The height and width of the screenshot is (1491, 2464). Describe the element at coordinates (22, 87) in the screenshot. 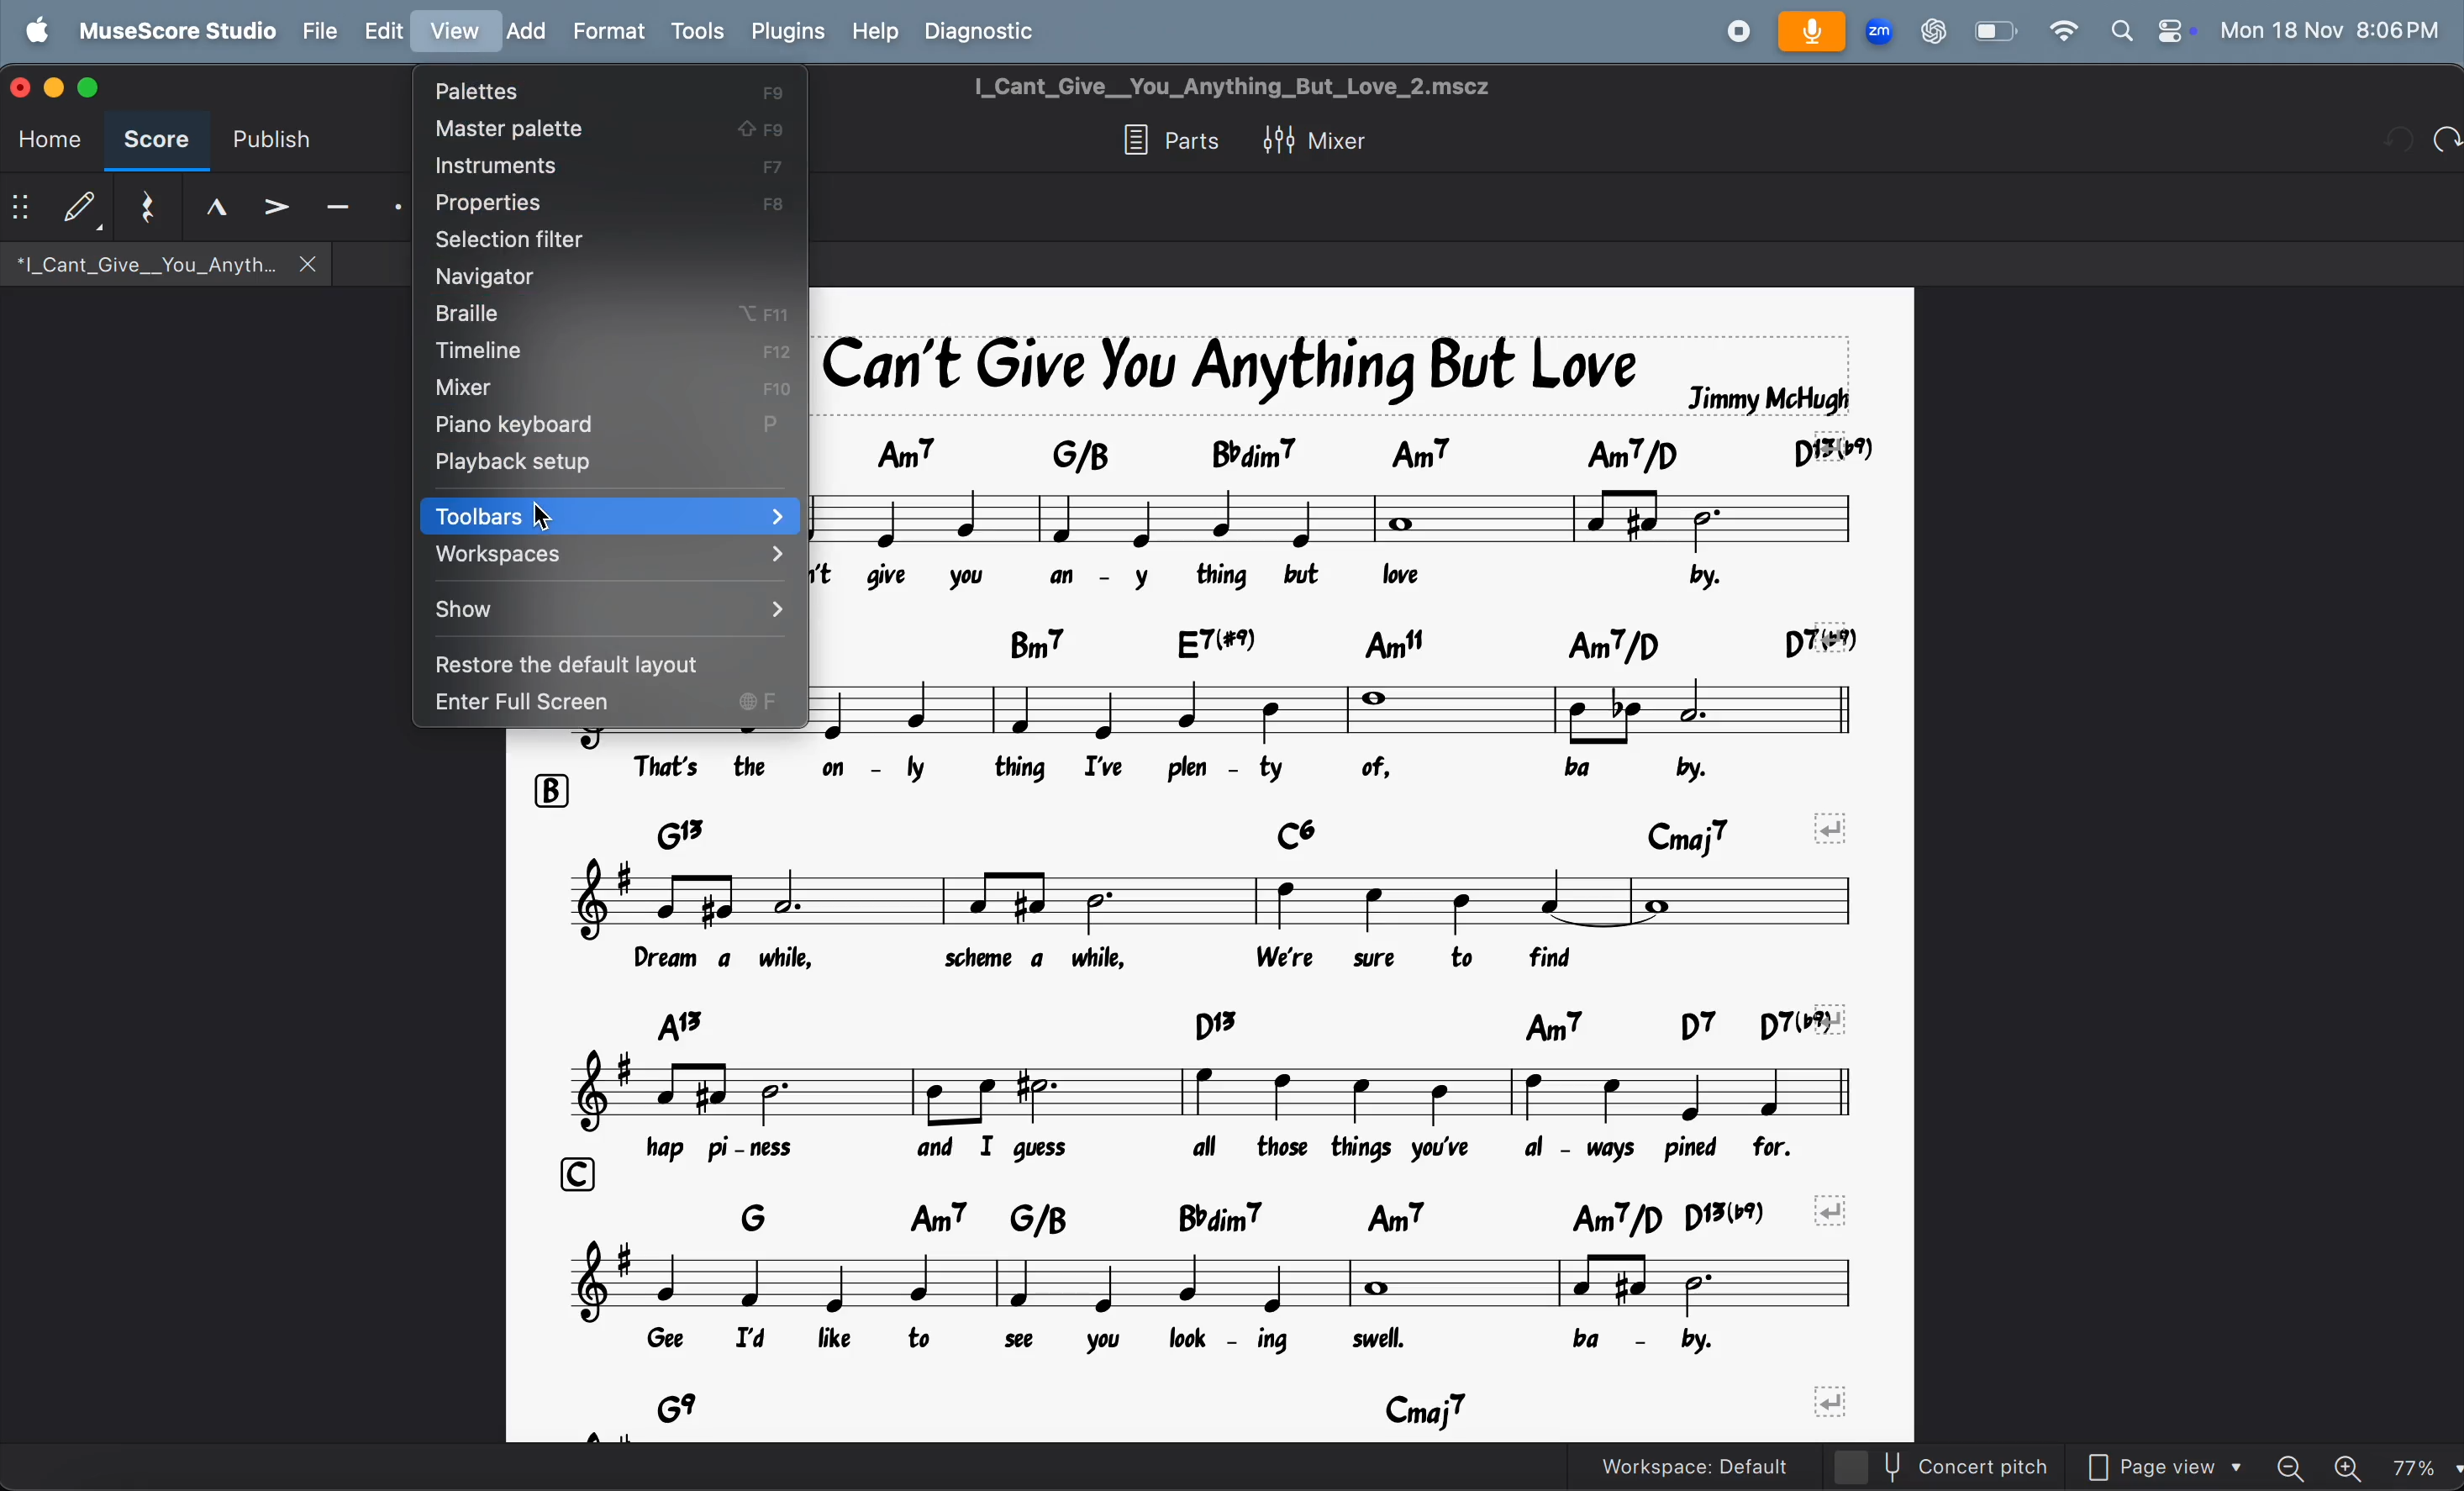

I see `close` at that location.